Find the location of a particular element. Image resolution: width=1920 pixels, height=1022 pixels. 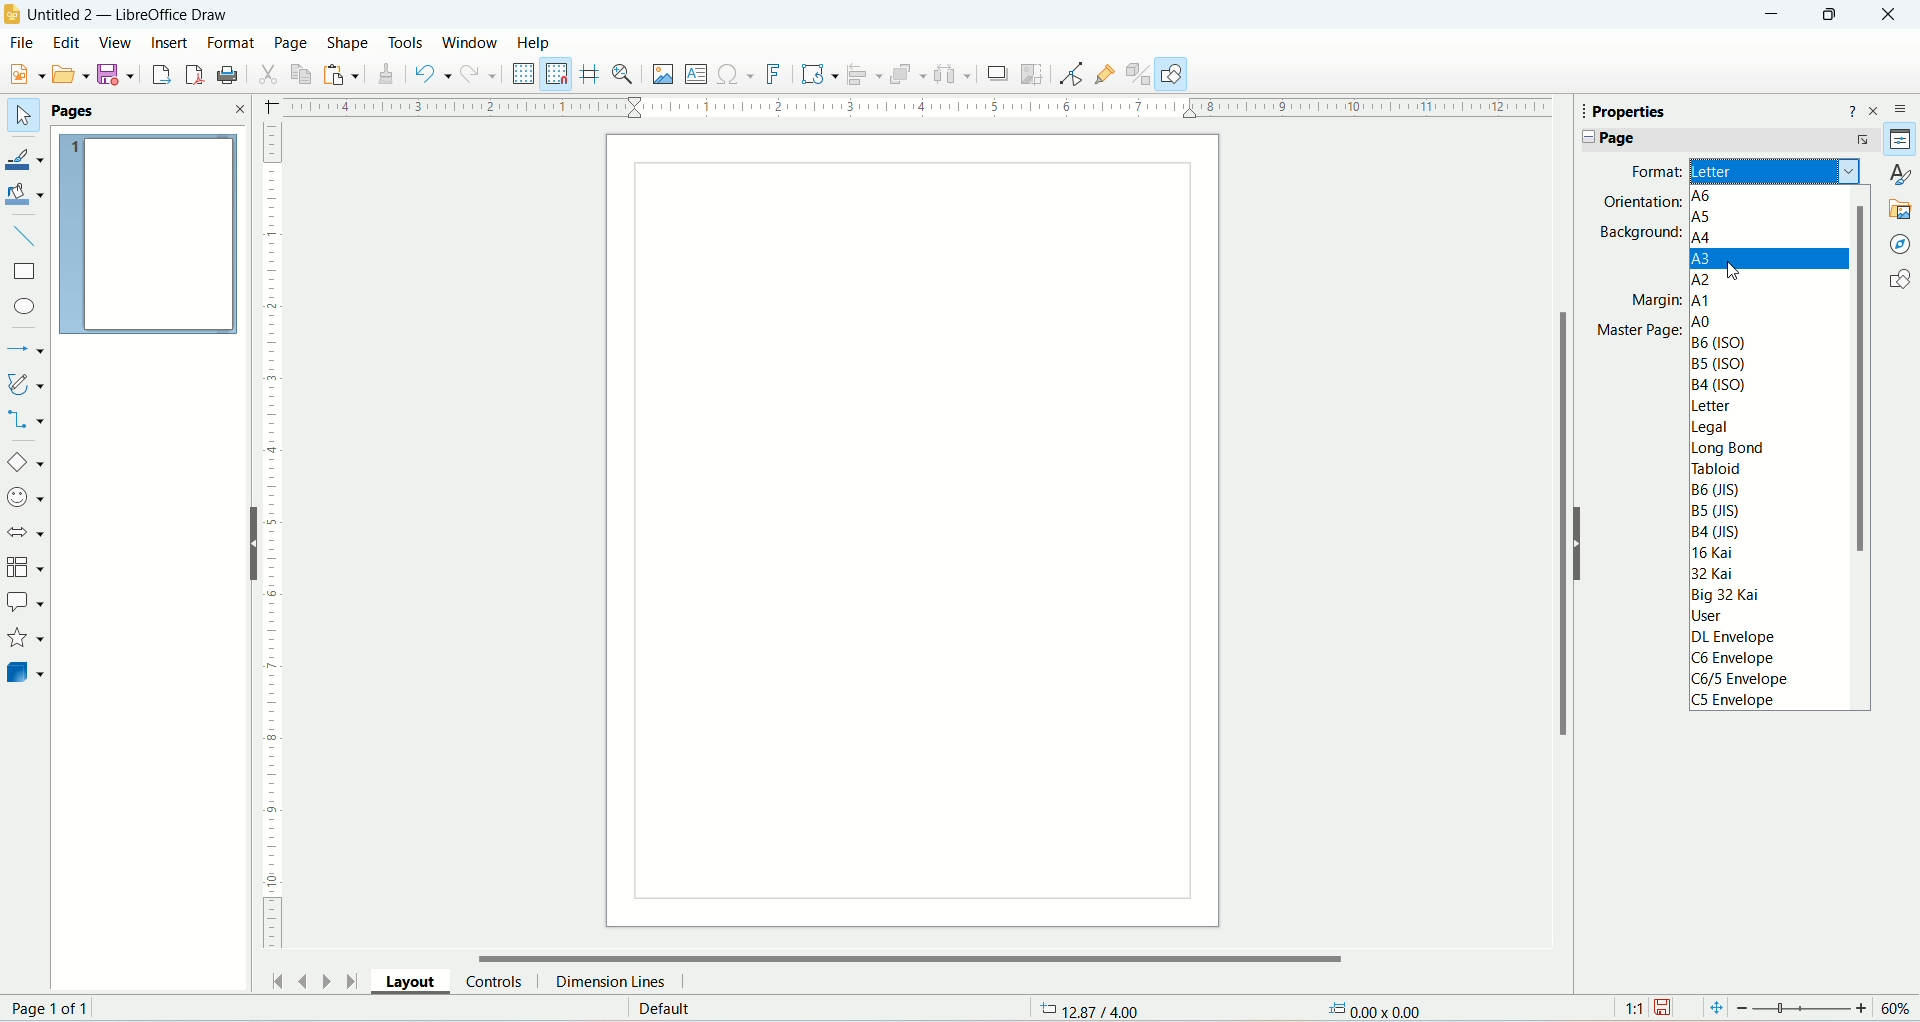

next page is located at coordinates (325, 980).